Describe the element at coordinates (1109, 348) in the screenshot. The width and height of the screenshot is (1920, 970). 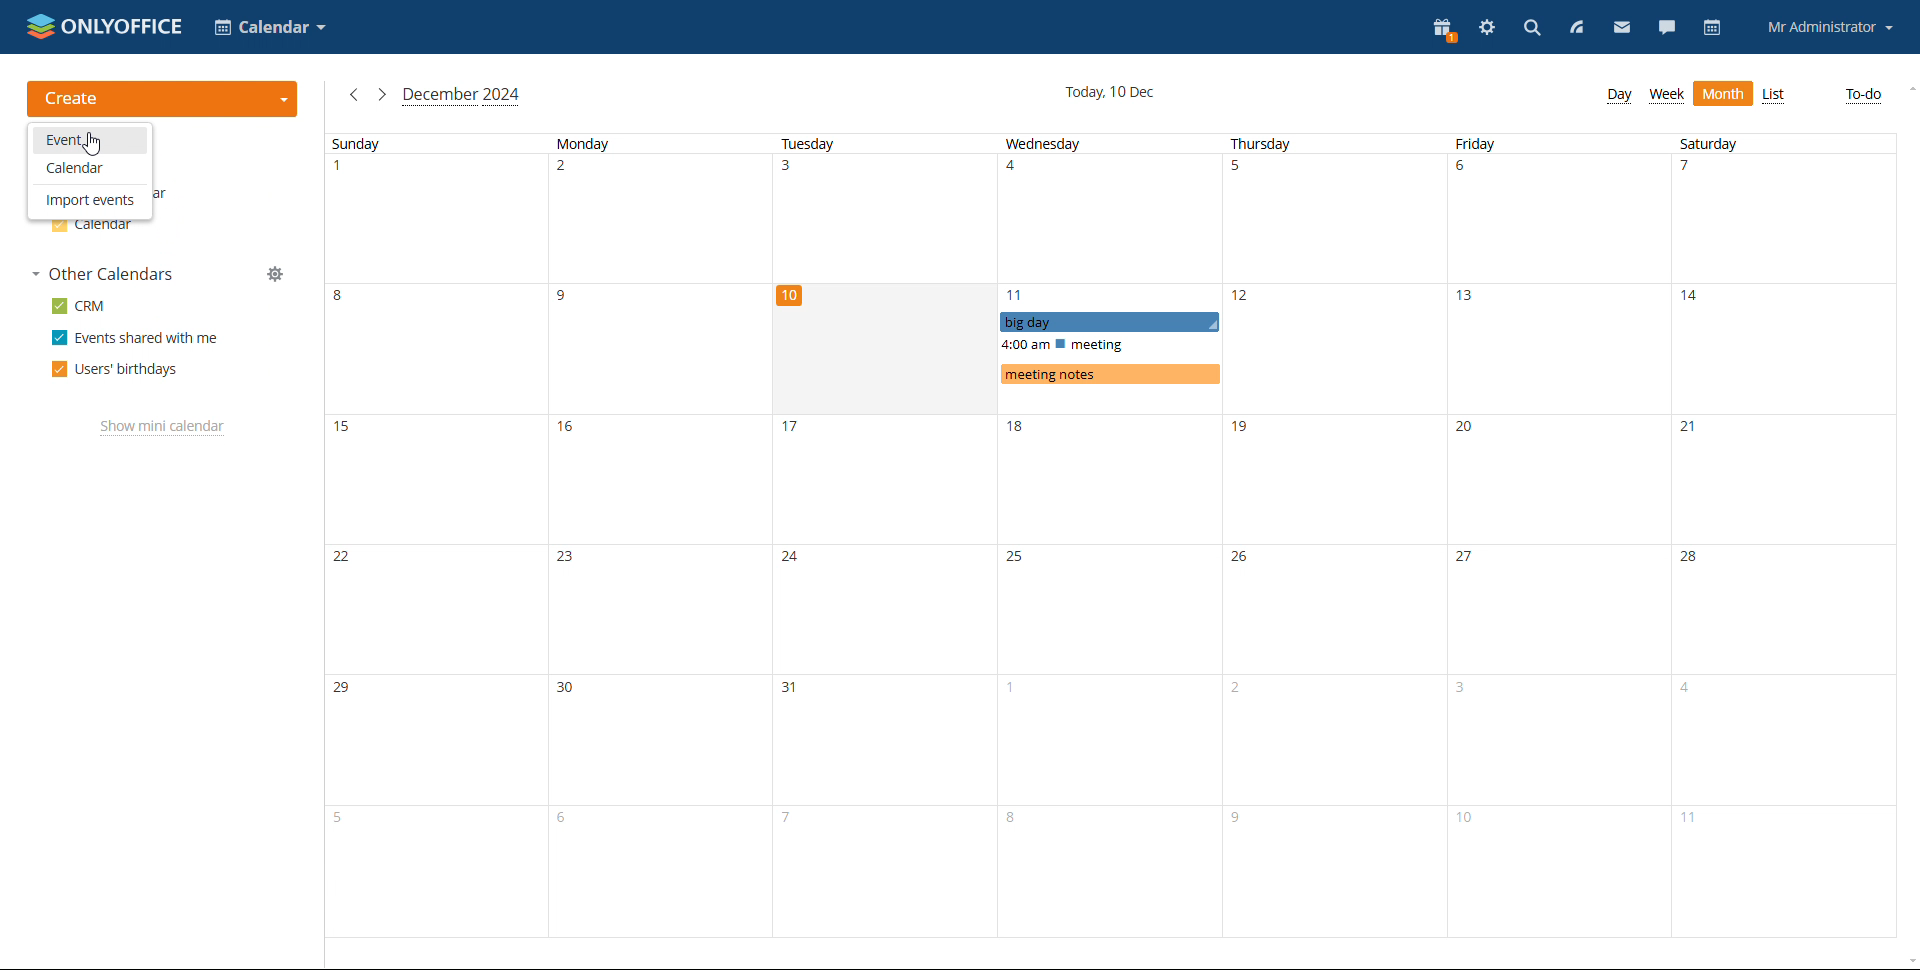
I see `events` at that location.